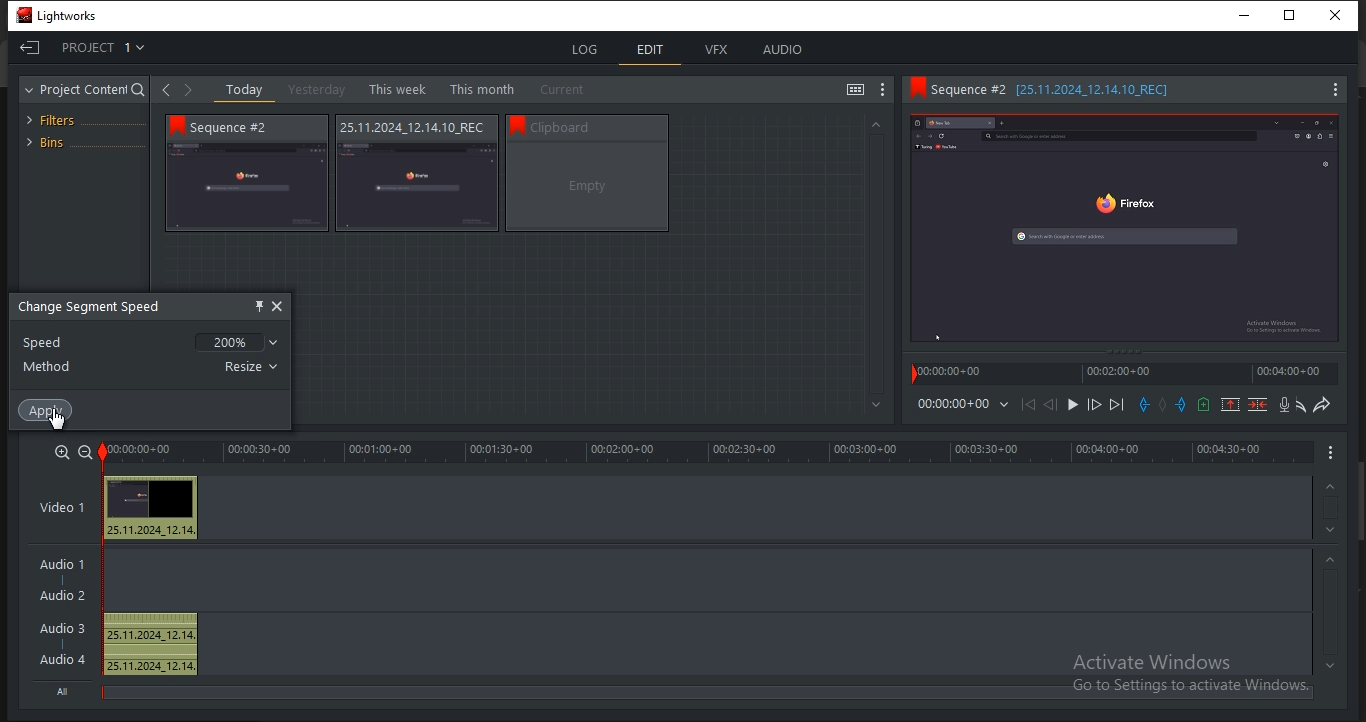 The image size is (1366, 722). What do you see at coordinates (60, 118) in the screenshot?
I see `filters` at bounding box center [60, 118].